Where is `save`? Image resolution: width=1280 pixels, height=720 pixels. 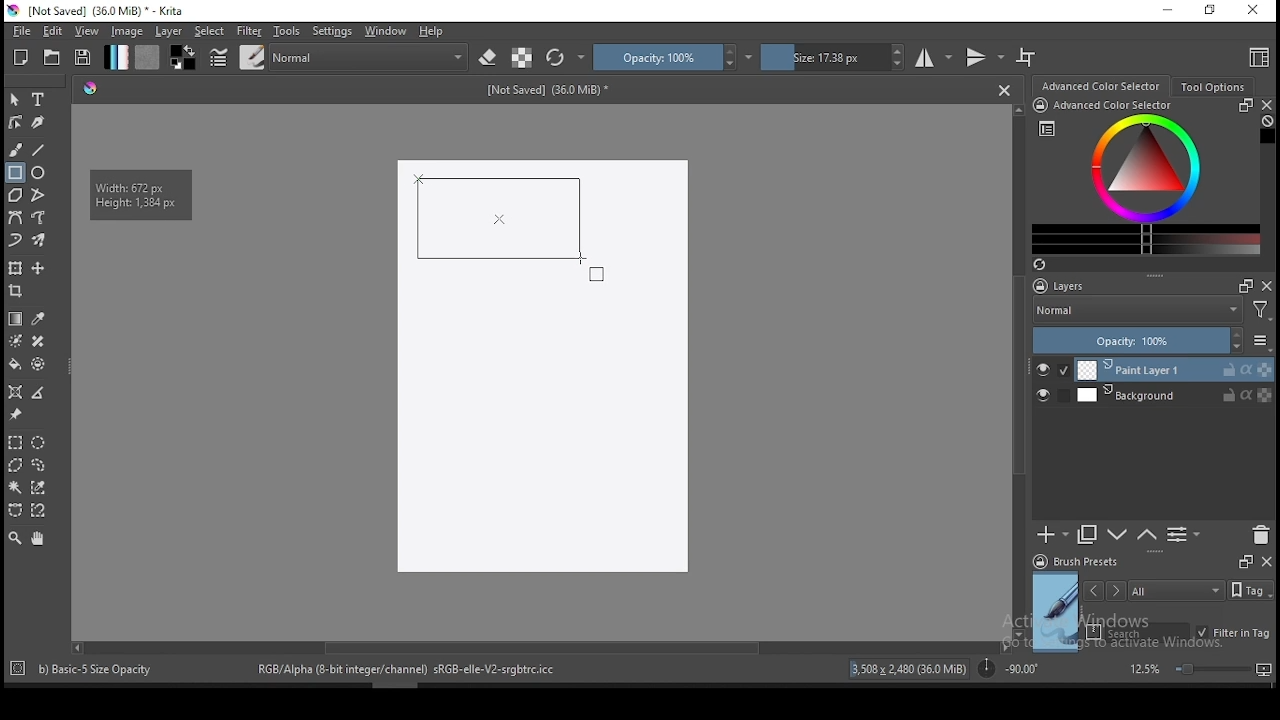 save is located at coordinates (83, 58).